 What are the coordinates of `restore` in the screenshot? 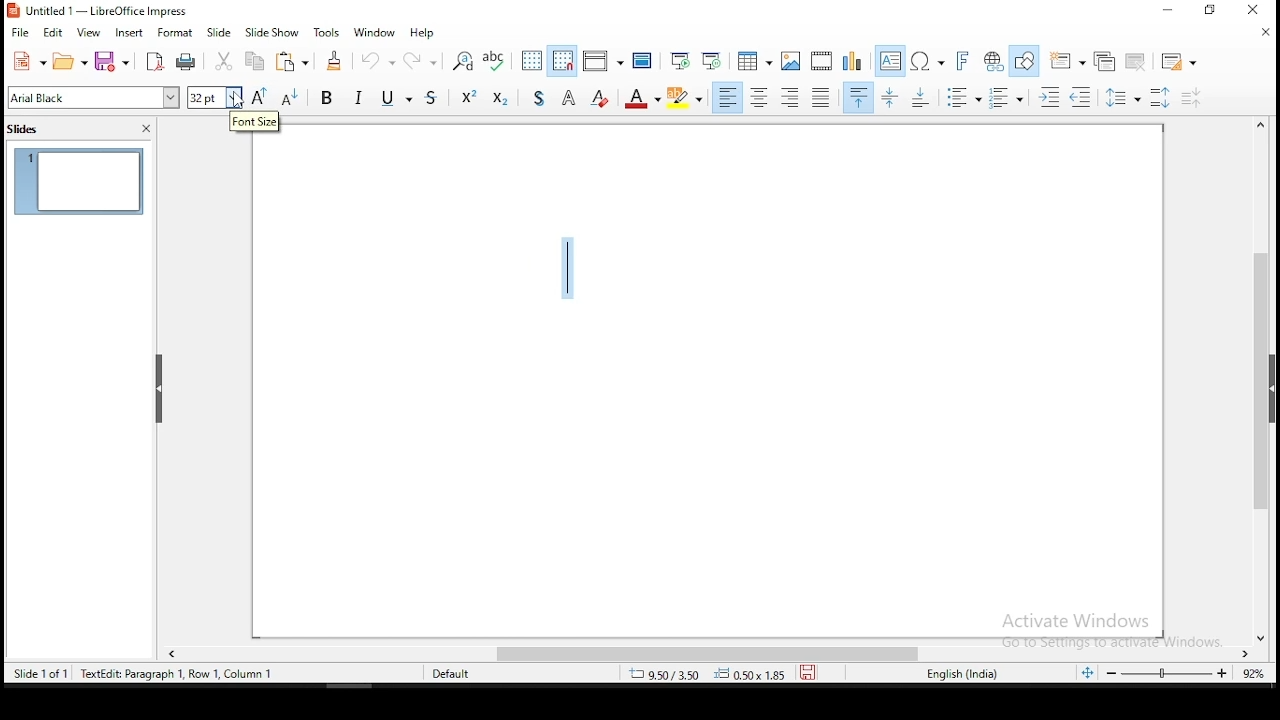 It's located at (1210, 10).